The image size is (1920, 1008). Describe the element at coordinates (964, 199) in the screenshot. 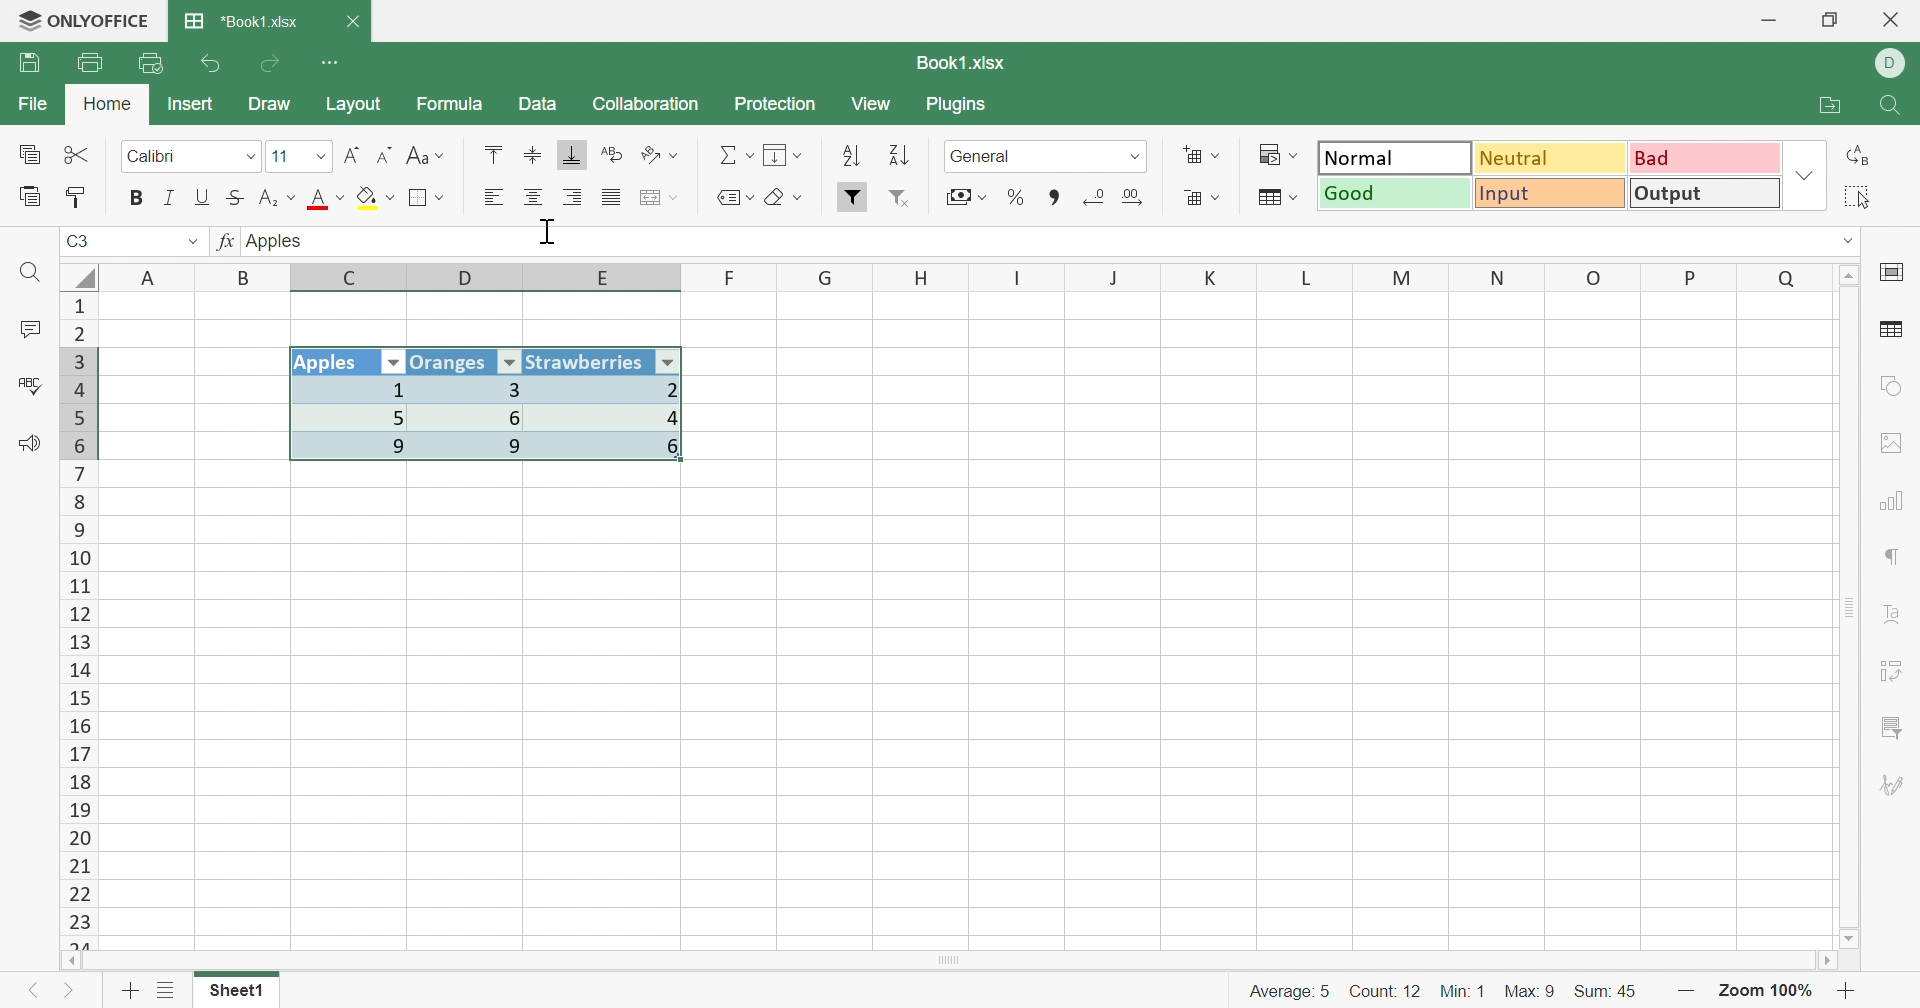

I see `Accounting style` at that location.